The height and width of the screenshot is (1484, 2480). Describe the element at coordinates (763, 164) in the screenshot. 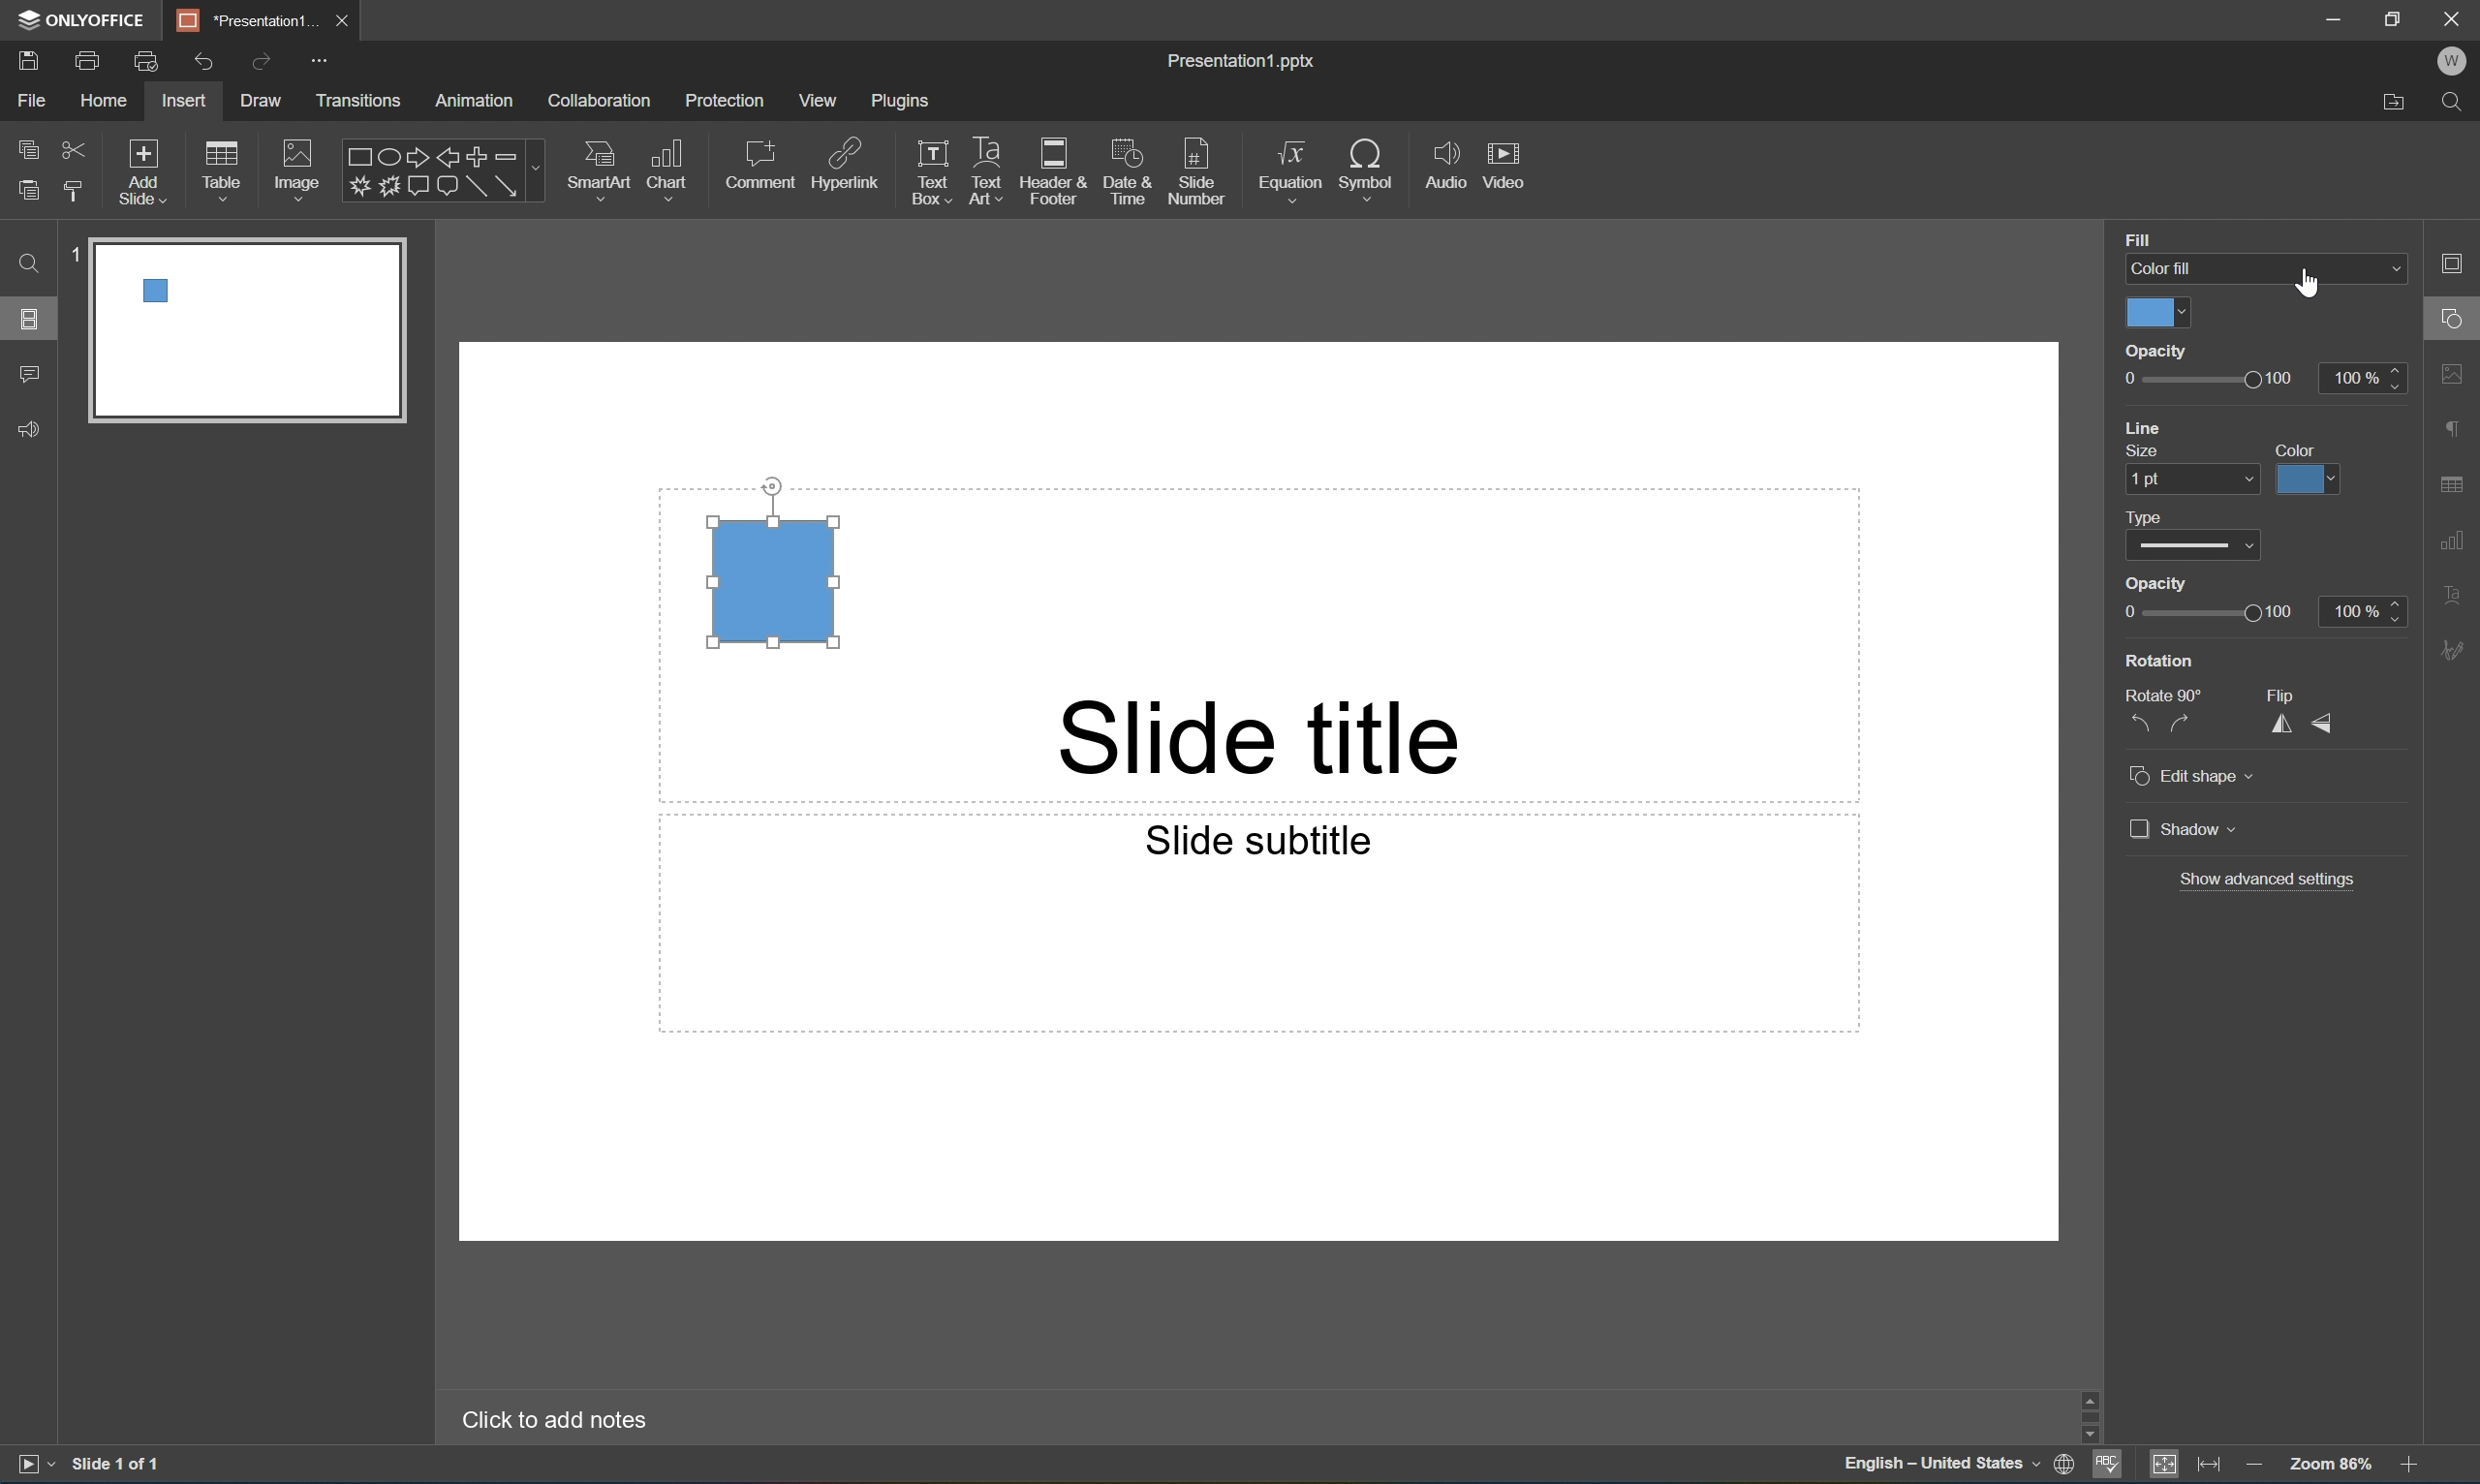

I see `Comment` at that location.